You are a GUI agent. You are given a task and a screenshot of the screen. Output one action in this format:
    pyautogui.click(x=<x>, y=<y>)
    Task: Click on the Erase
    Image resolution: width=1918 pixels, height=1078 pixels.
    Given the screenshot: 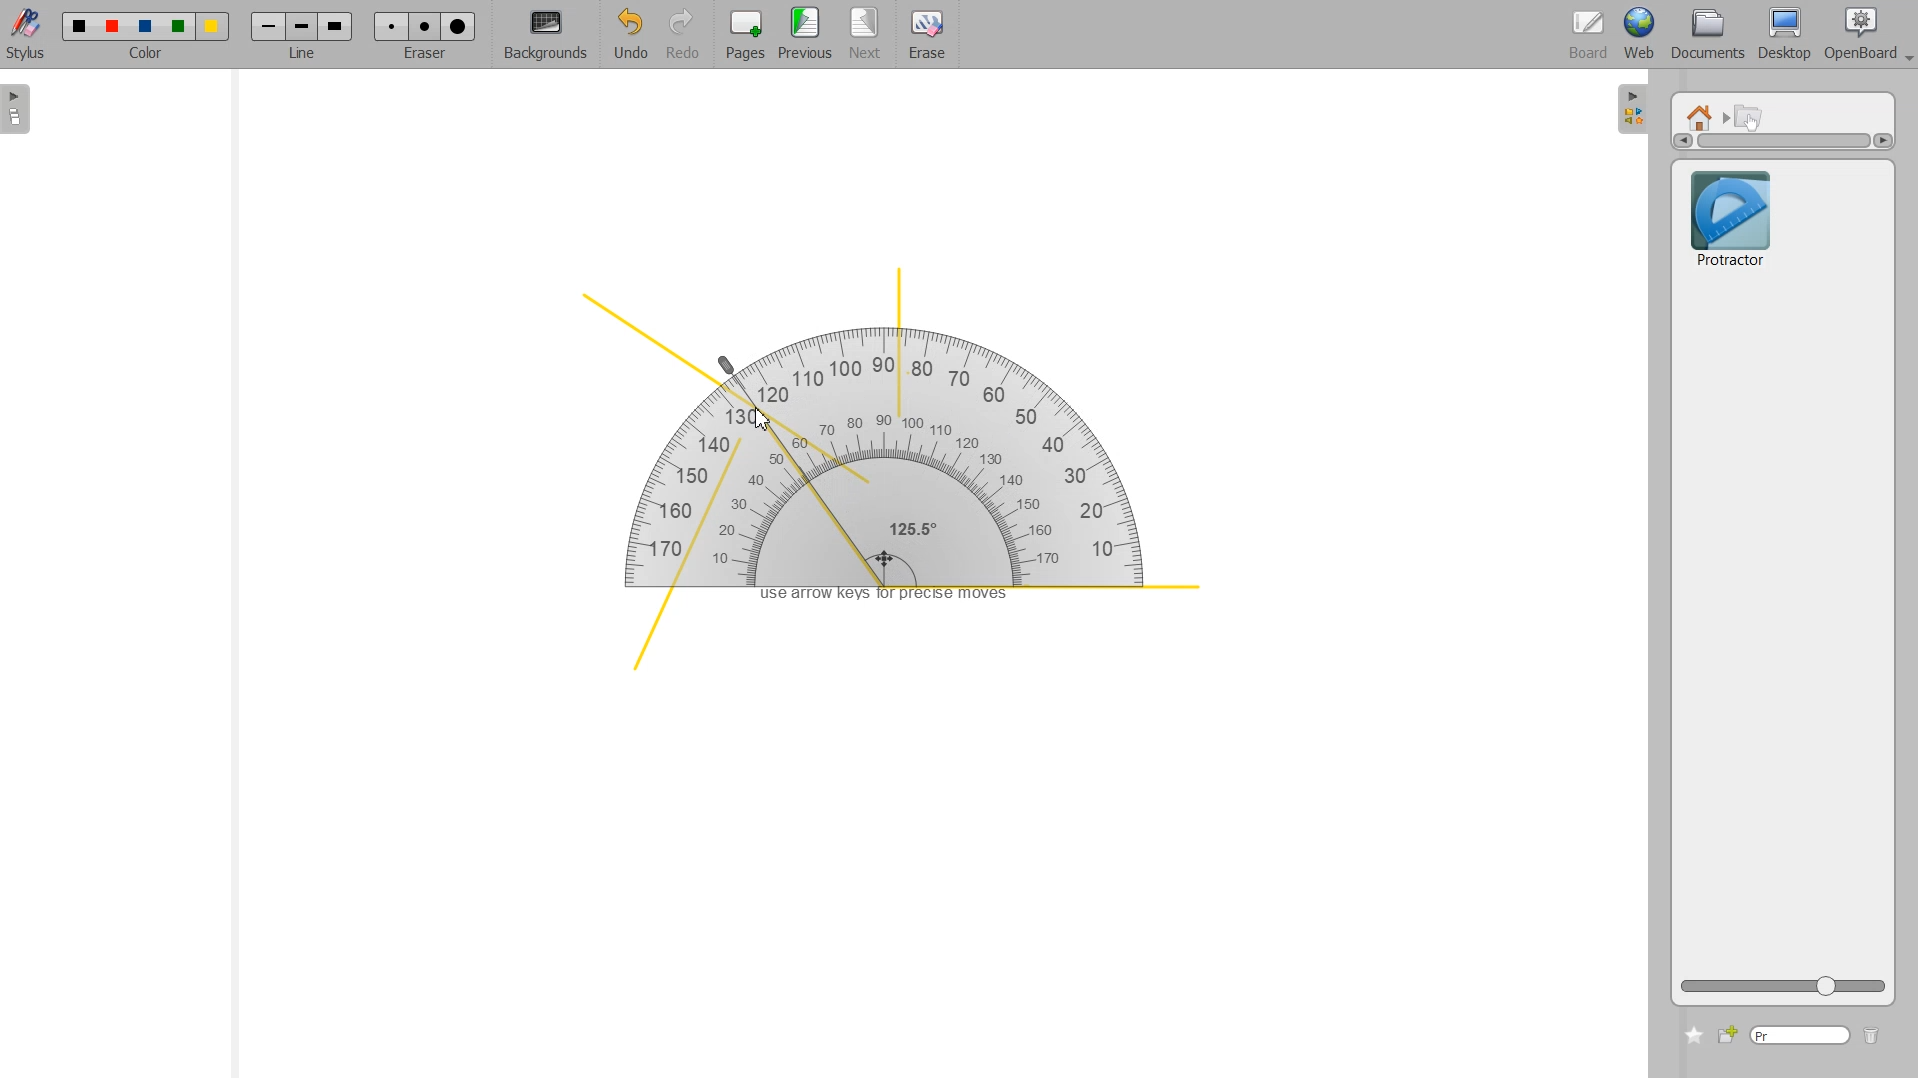 What is the action you would take?
    pyautogui.click(x=926, y=35)
    